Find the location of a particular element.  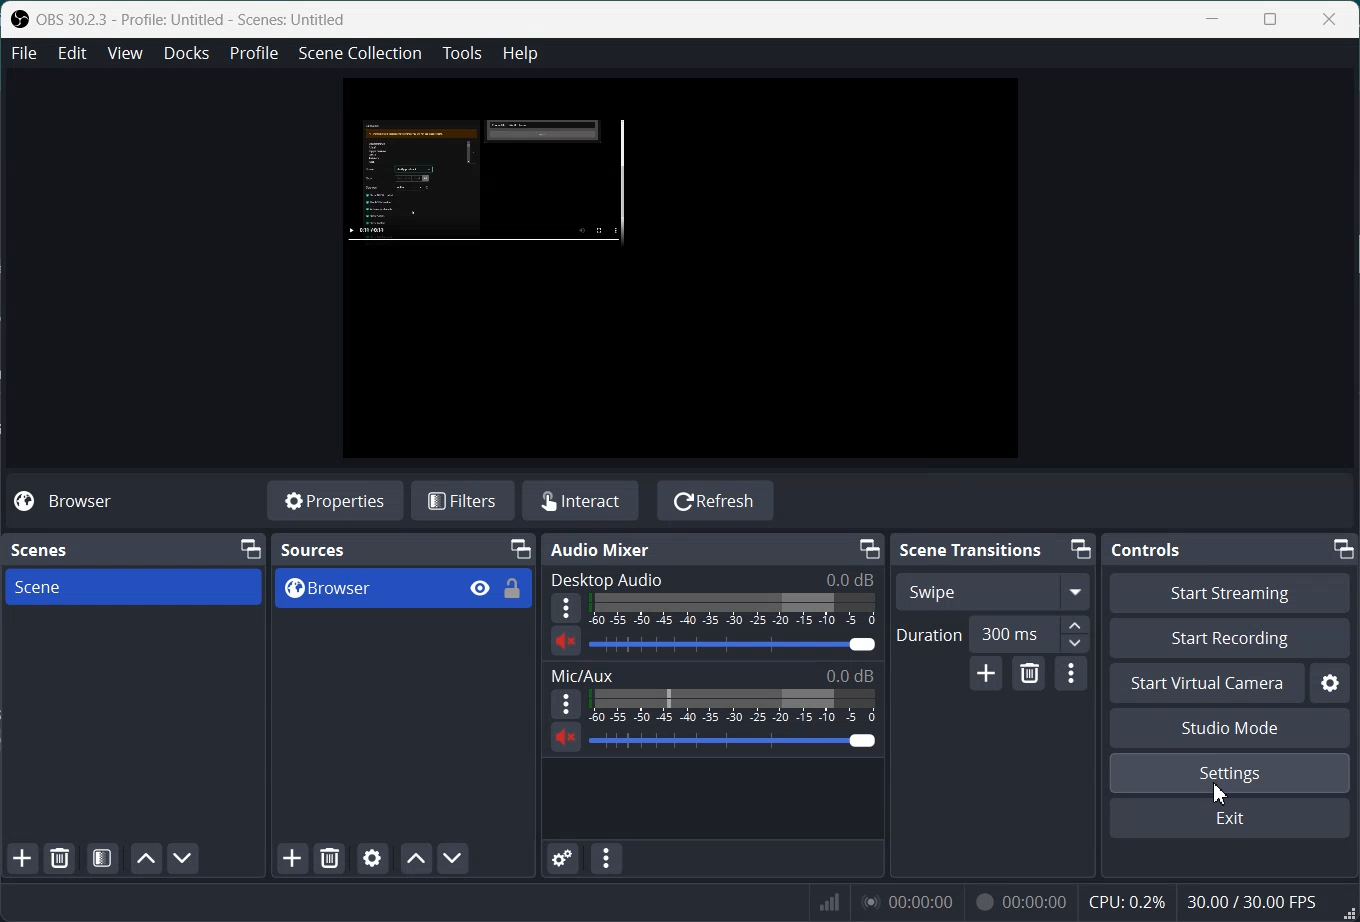

Scene Collection is located at coordinates (360, 54).